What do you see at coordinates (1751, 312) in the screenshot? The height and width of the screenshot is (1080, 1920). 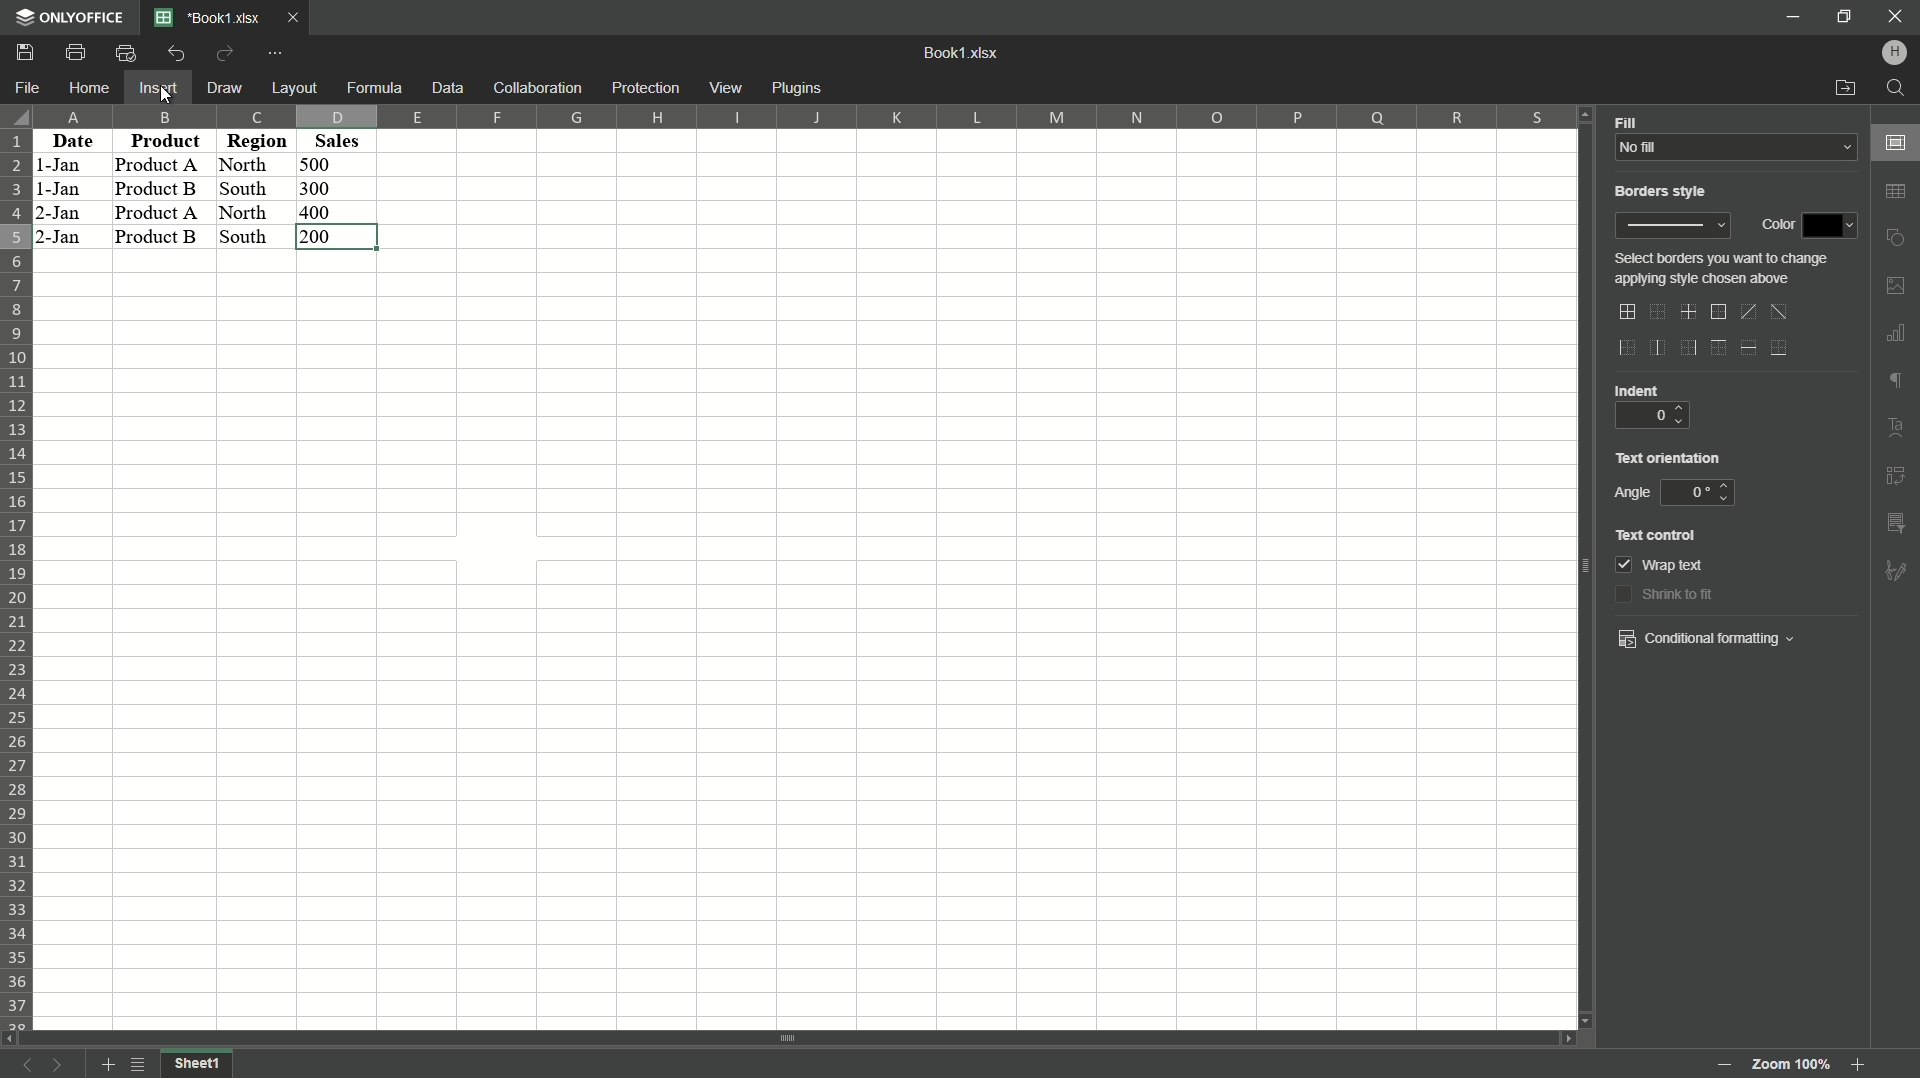 I see `diagonal up border` at bounding box center [1751, 312].